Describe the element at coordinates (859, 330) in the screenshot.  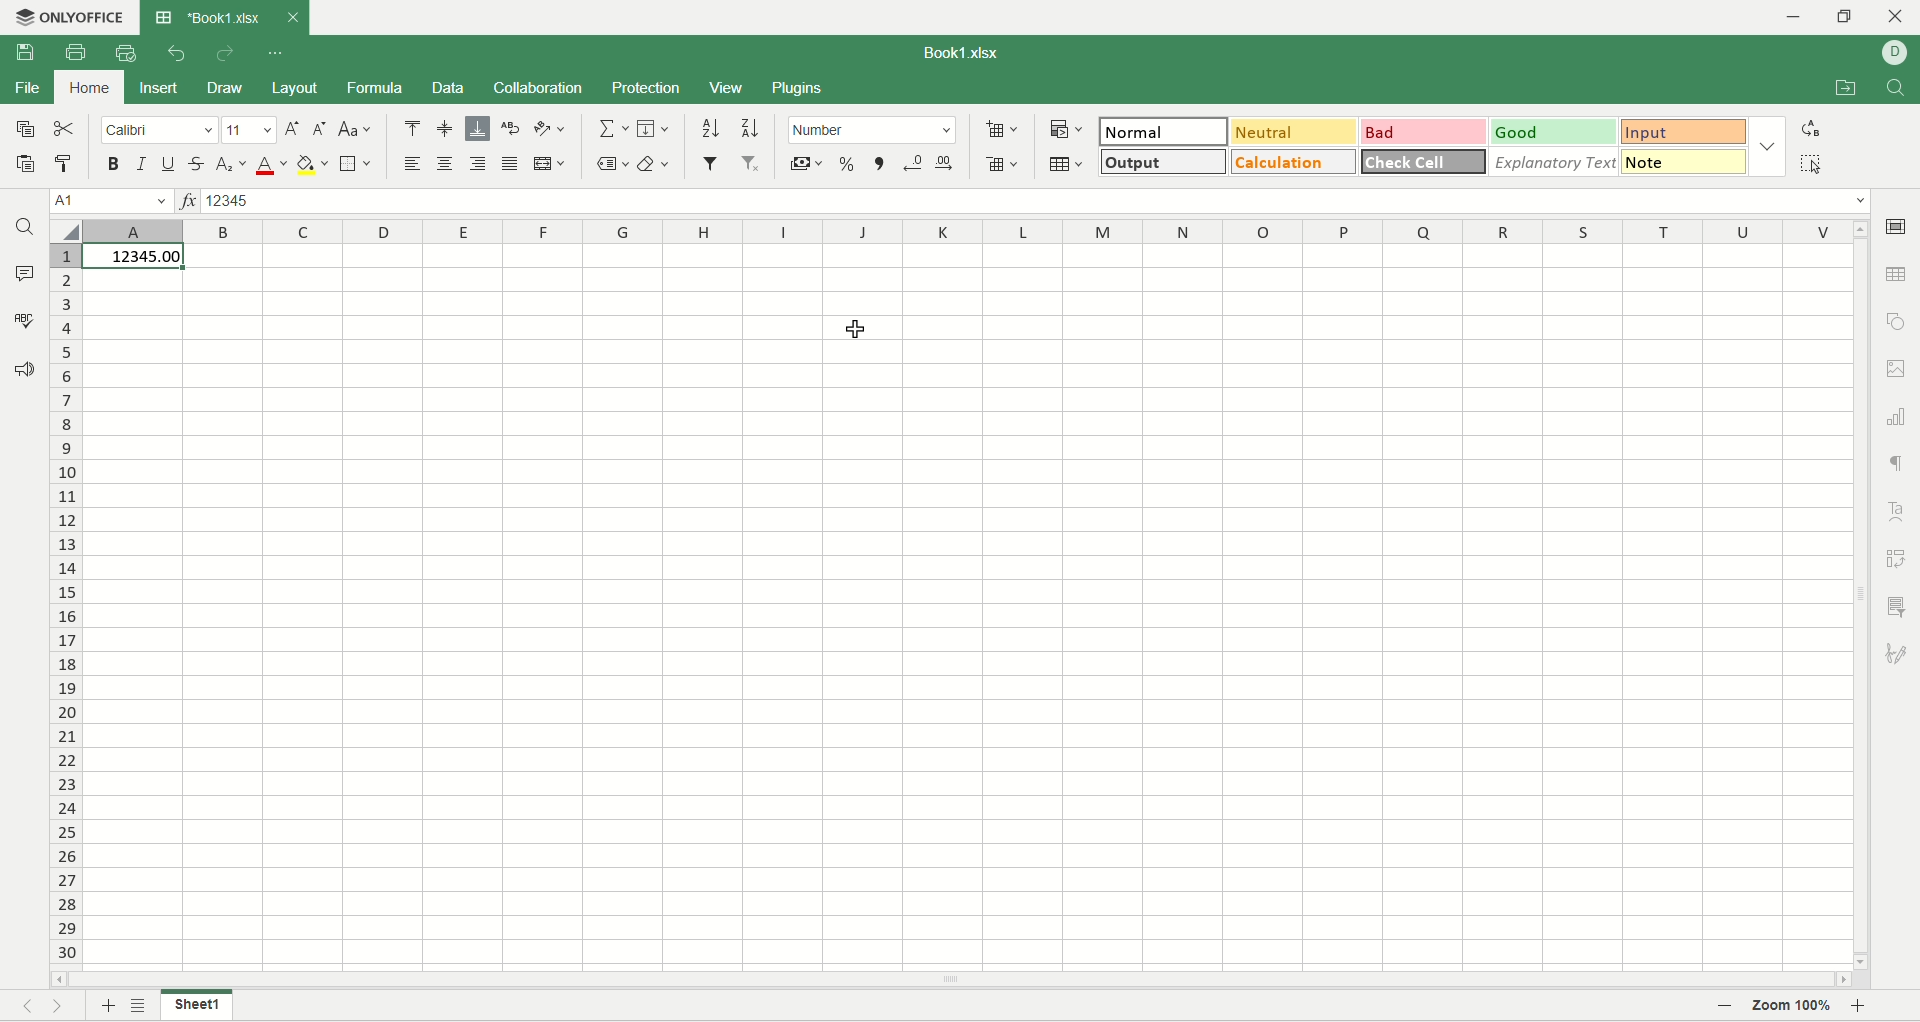
I see `cursor` at that location.